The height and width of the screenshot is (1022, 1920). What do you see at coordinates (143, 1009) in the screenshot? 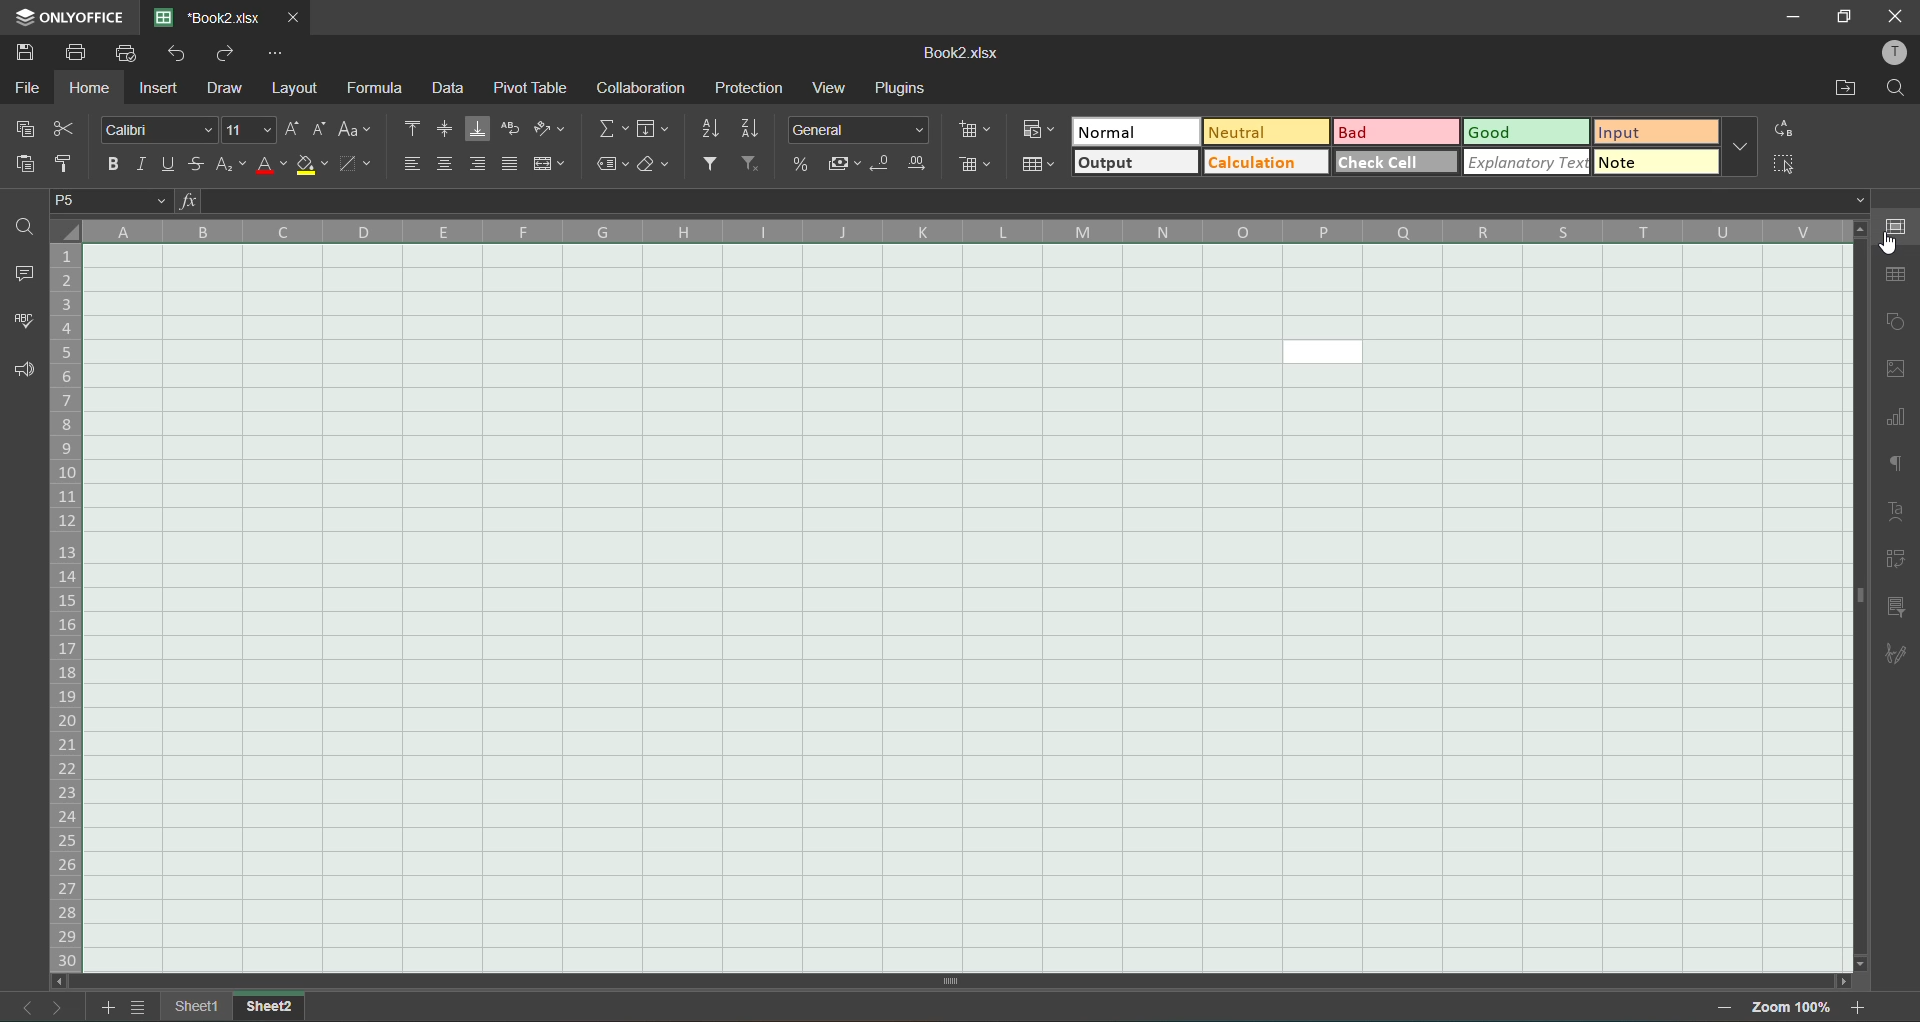
I see `sheet list` at bounding box center [143, 1009].